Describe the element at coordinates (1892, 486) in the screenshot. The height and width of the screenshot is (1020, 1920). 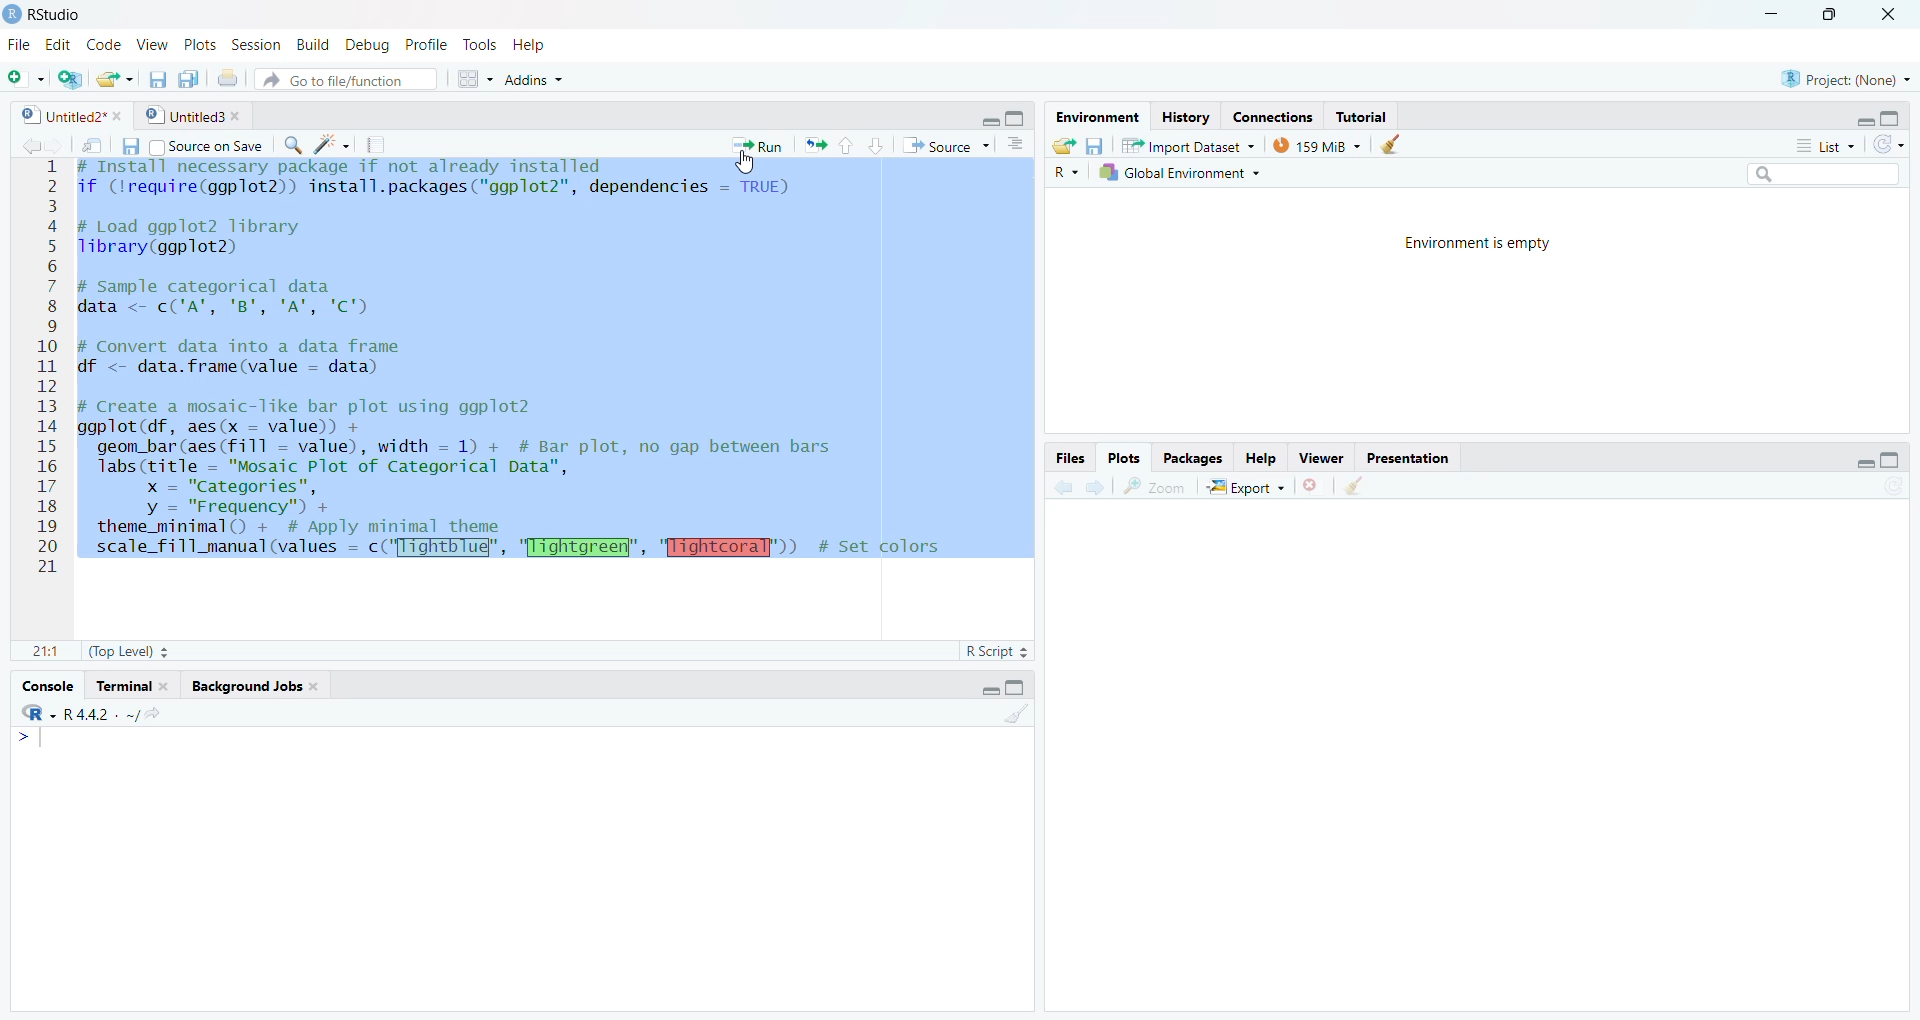
I see `Refresh` at that location.